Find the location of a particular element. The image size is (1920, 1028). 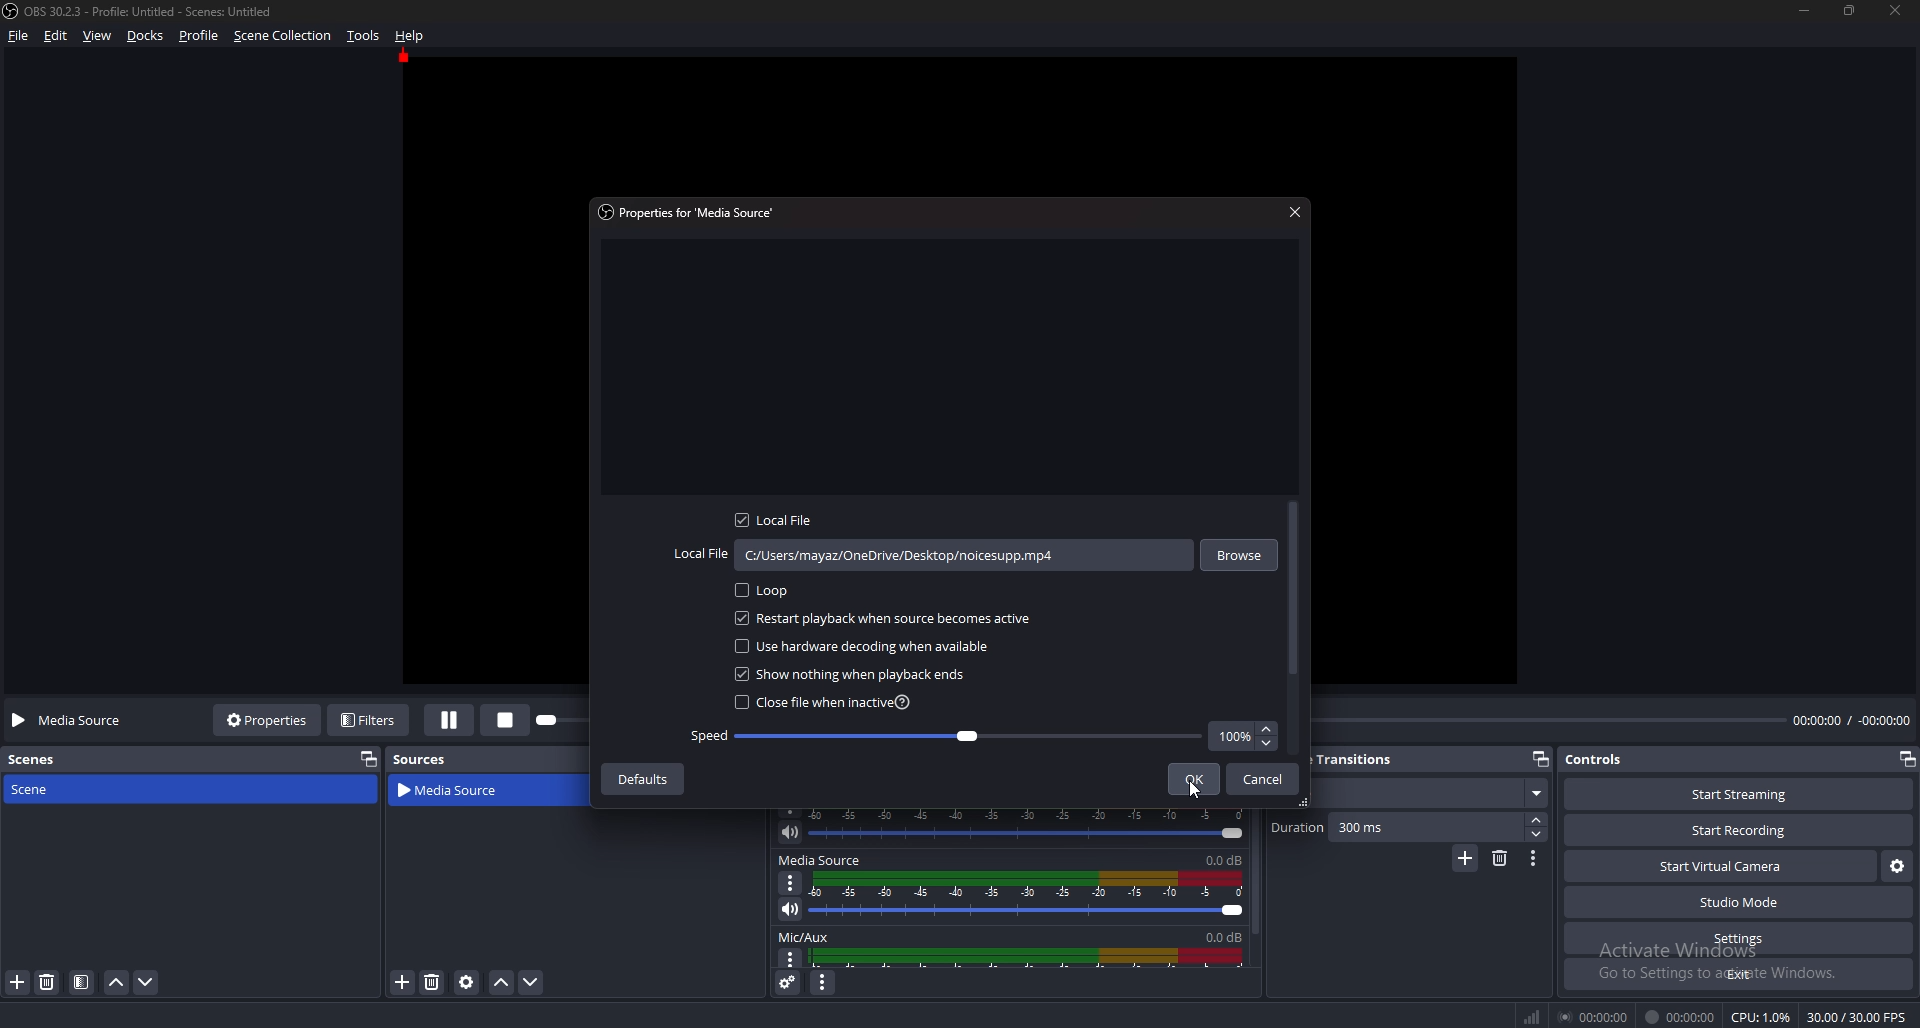

Profile is located at coordinates (198, 36).